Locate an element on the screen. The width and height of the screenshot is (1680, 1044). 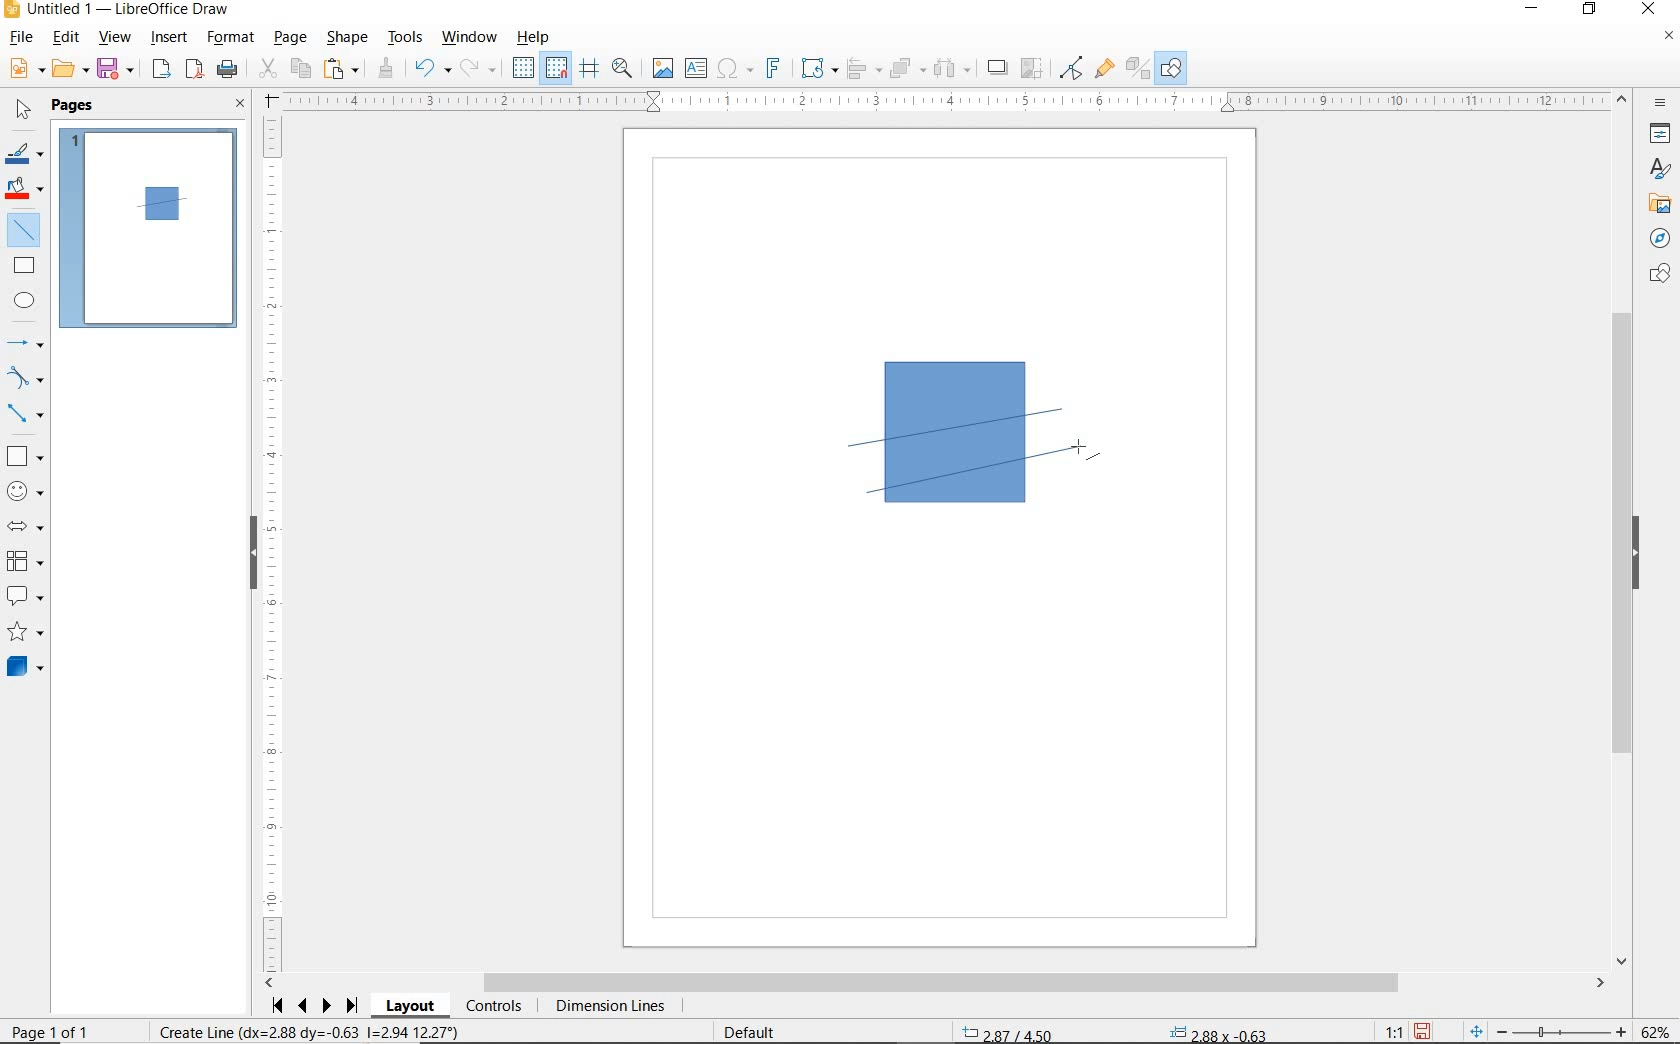
SHOW GLUEPOINT FUNCTIONS is located at coordinates (1103, 67).